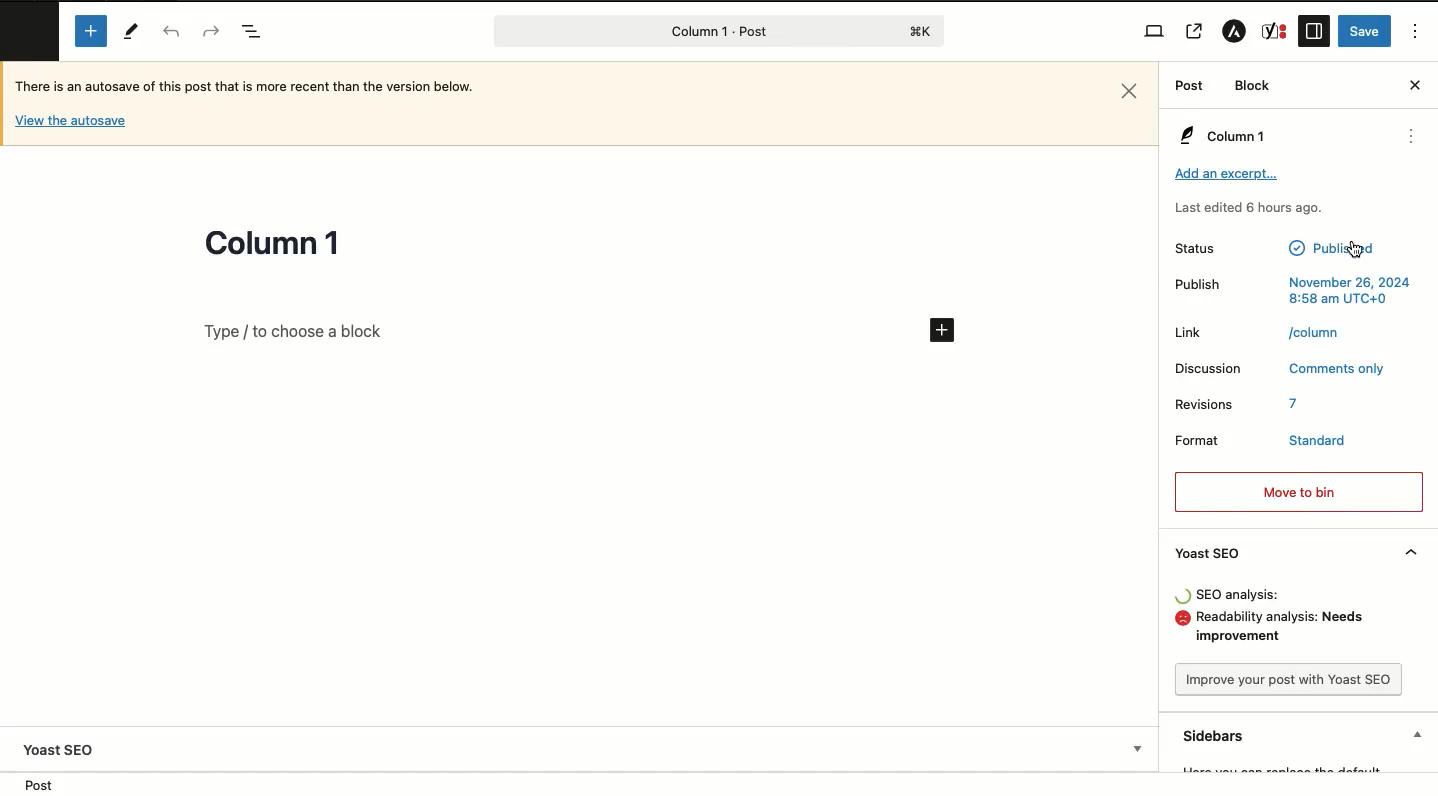  Describe the element at coordinates (273, 245) in the screenshot. I see `Title` at that location.